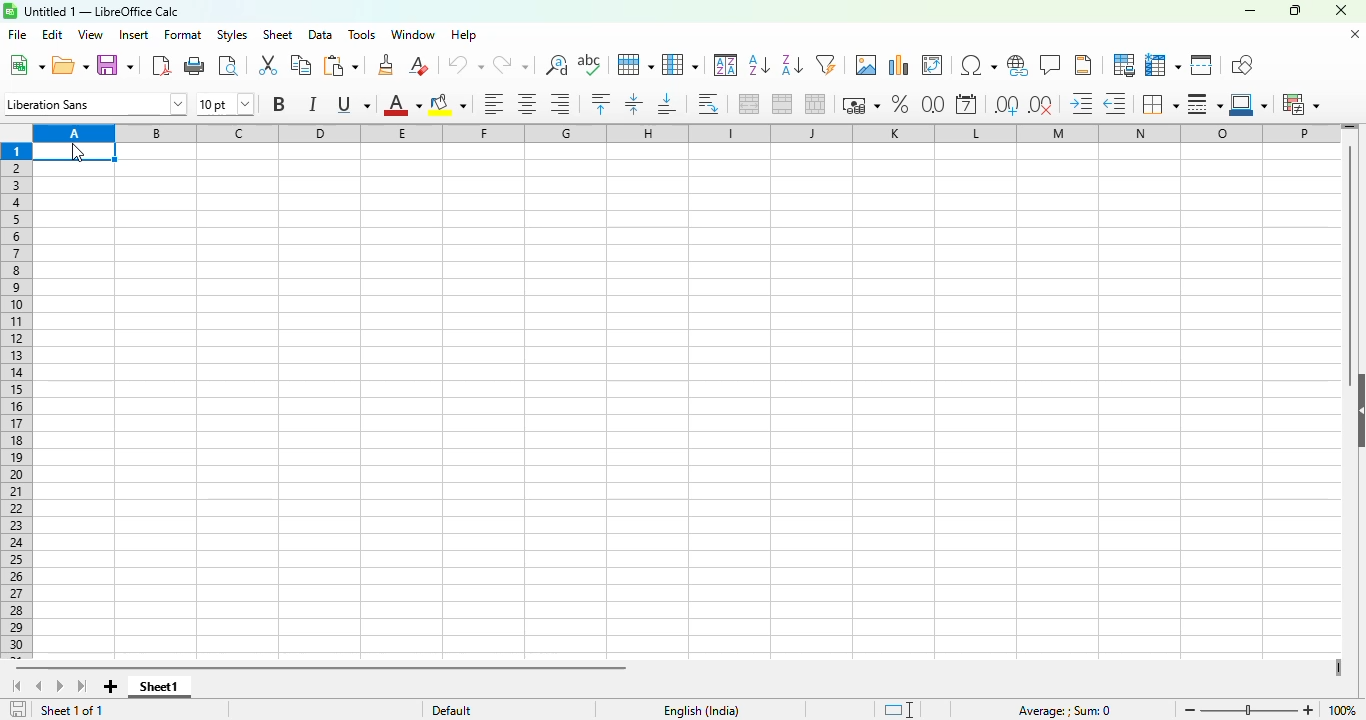  I want to click on data, so click(319, 35).